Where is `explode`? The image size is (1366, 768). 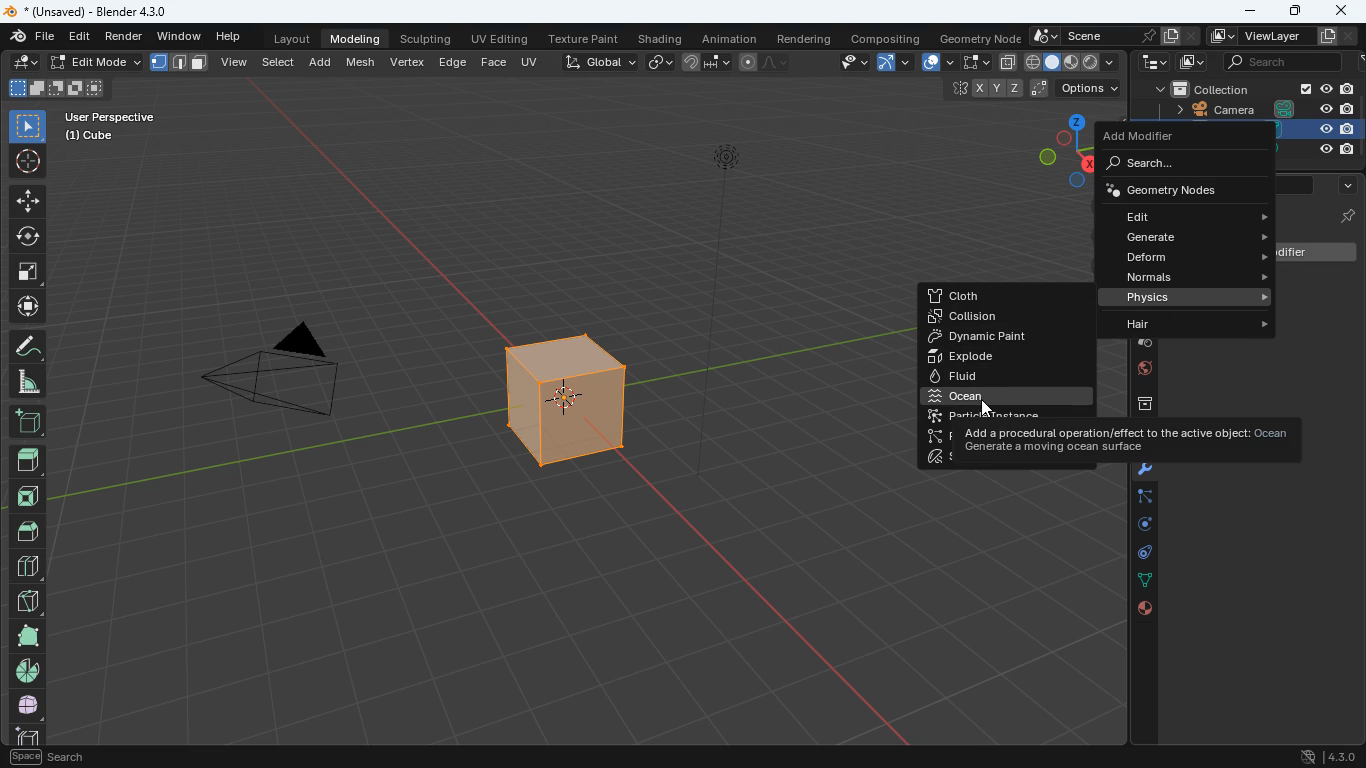
explode is located at coordinates (1006, 357).